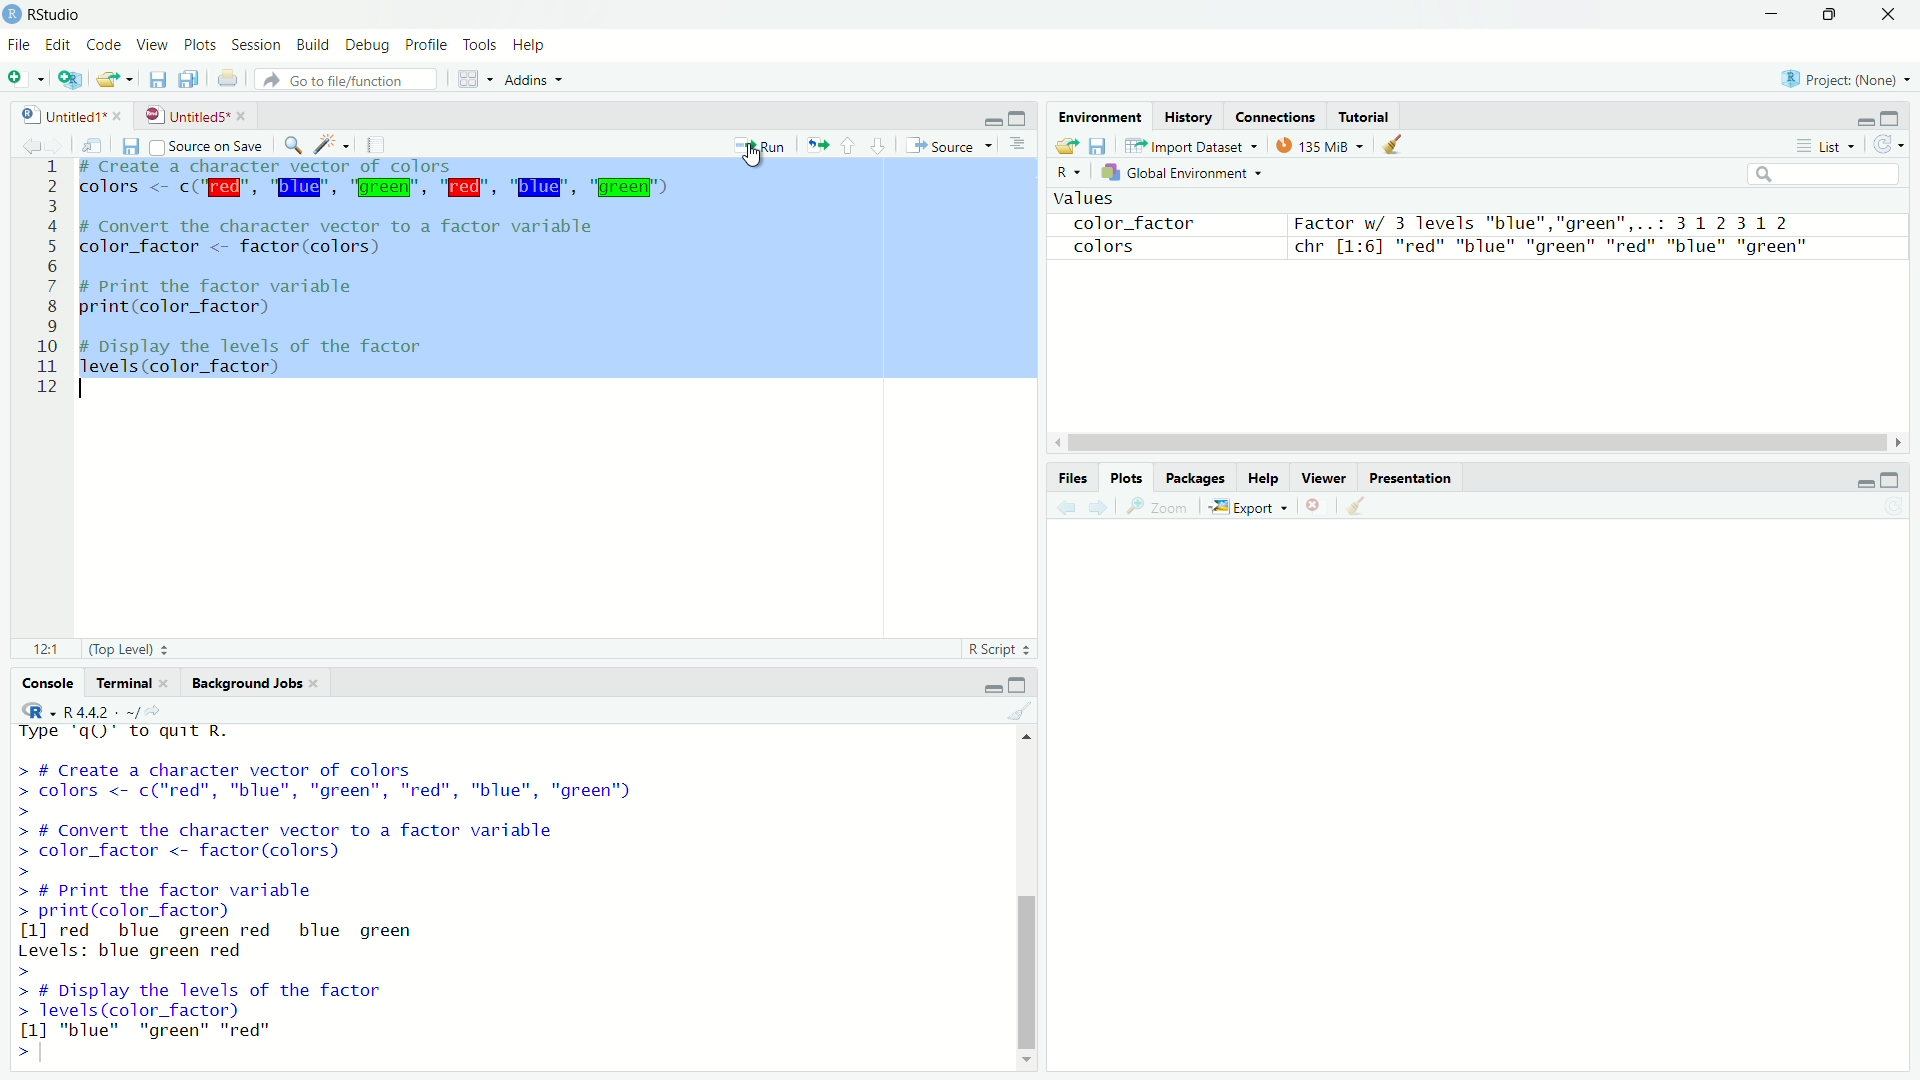 Image resolution: width=1920 pixels, height=1080 pixels. What do you see at coordinates (1491, 808) in the screenshot?
I see `empty plot area` at bounding box center [1491, 808].